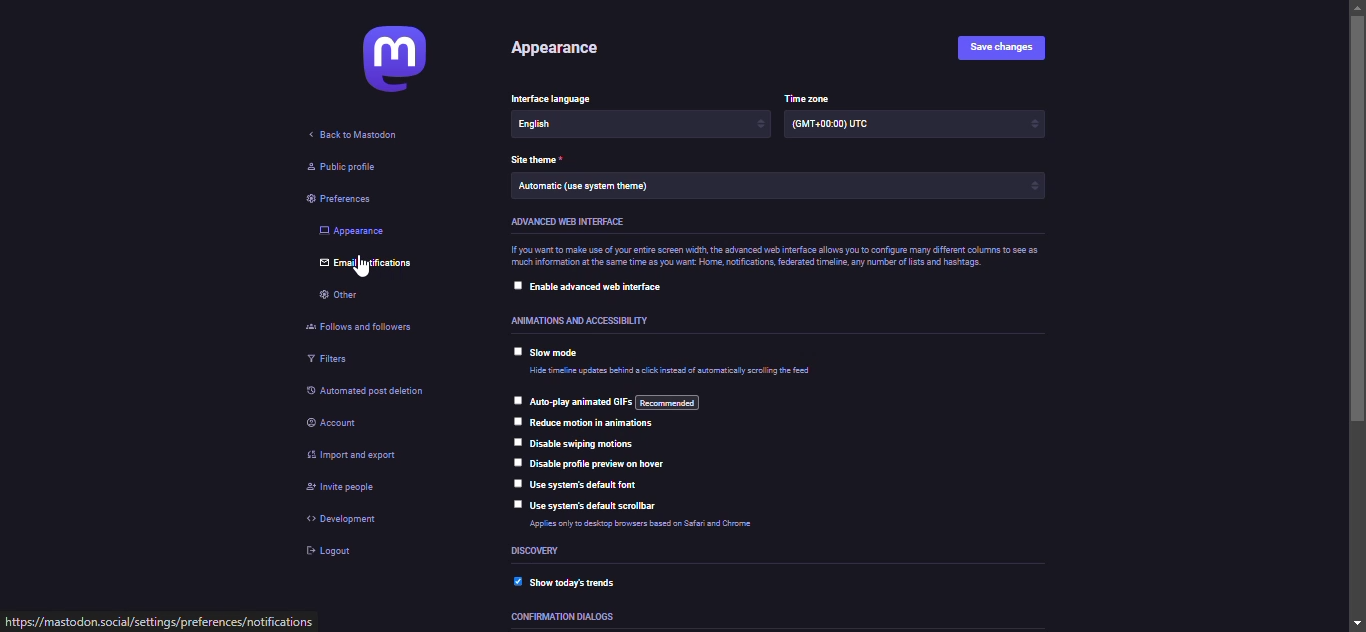 This screenshot has width=1366, height=632. I want to click on auto play animated gif's, so click(616, 401).